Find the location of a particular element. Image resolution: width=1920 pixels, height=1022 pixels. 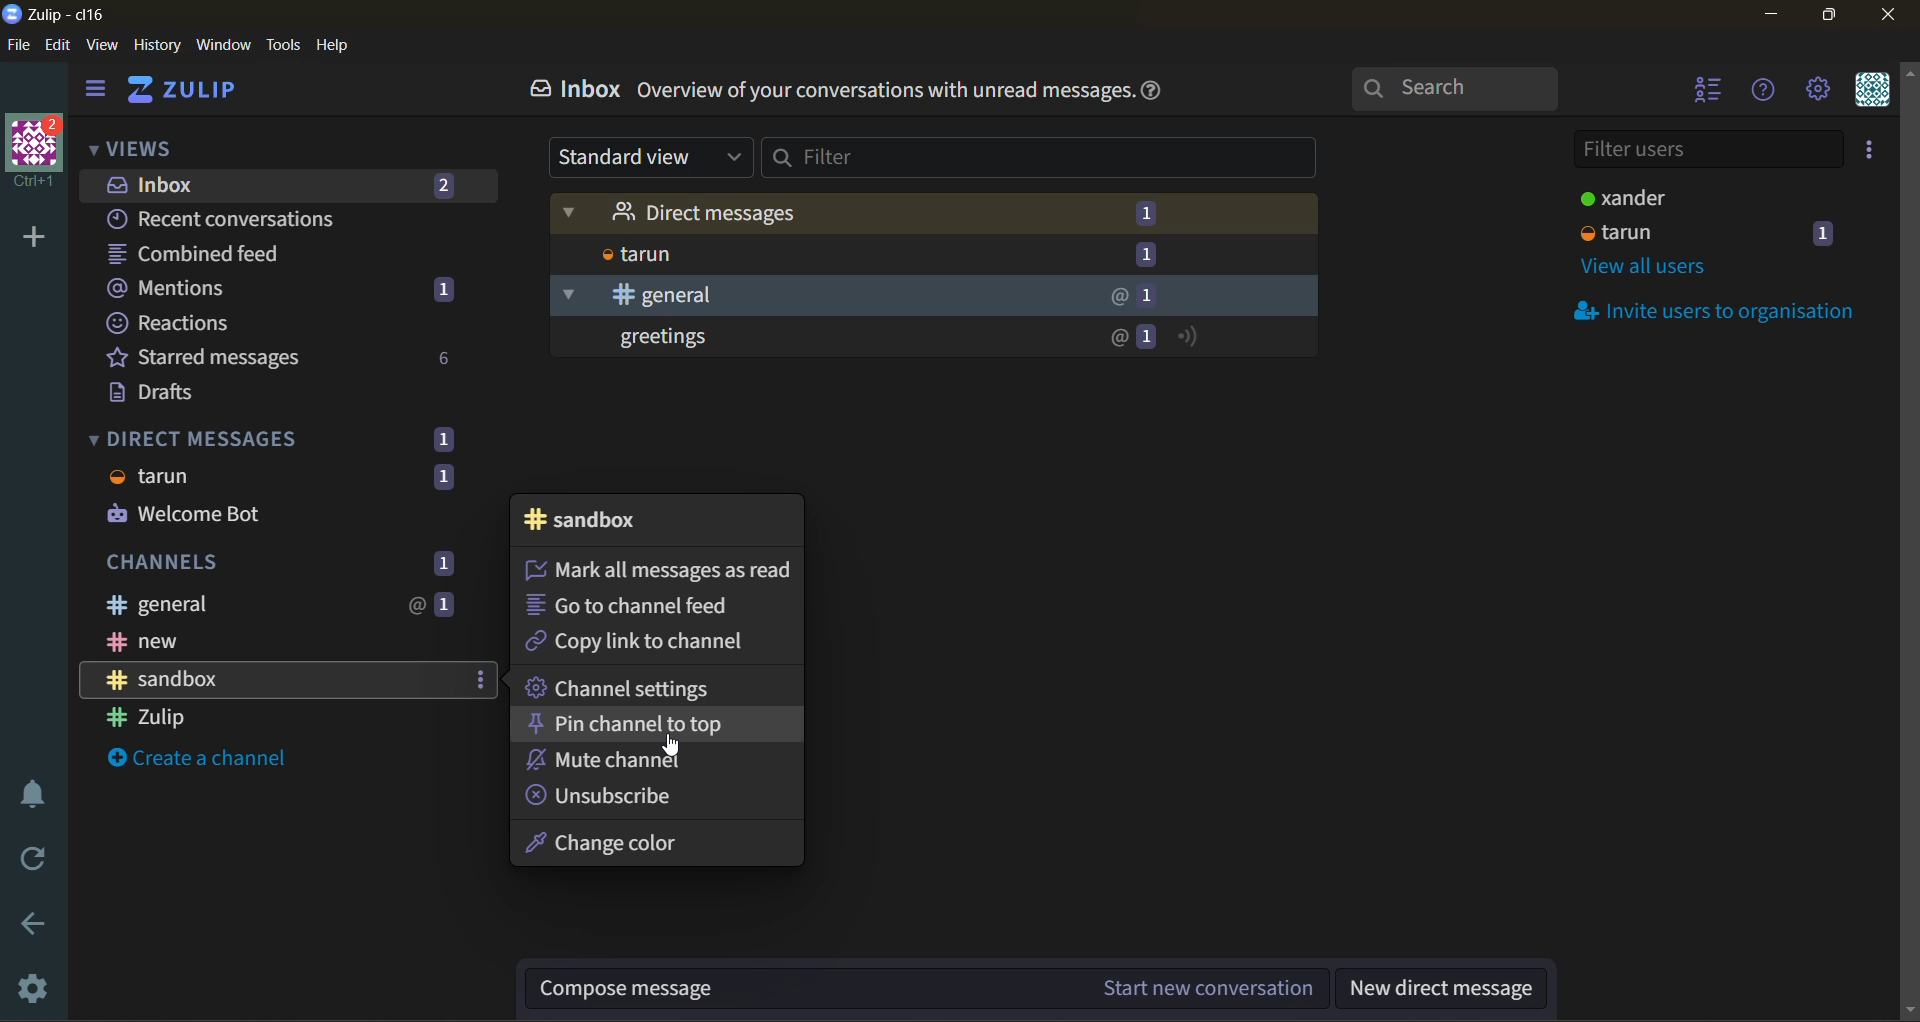

invite users to organisation is located at coordinates (1865, 153).